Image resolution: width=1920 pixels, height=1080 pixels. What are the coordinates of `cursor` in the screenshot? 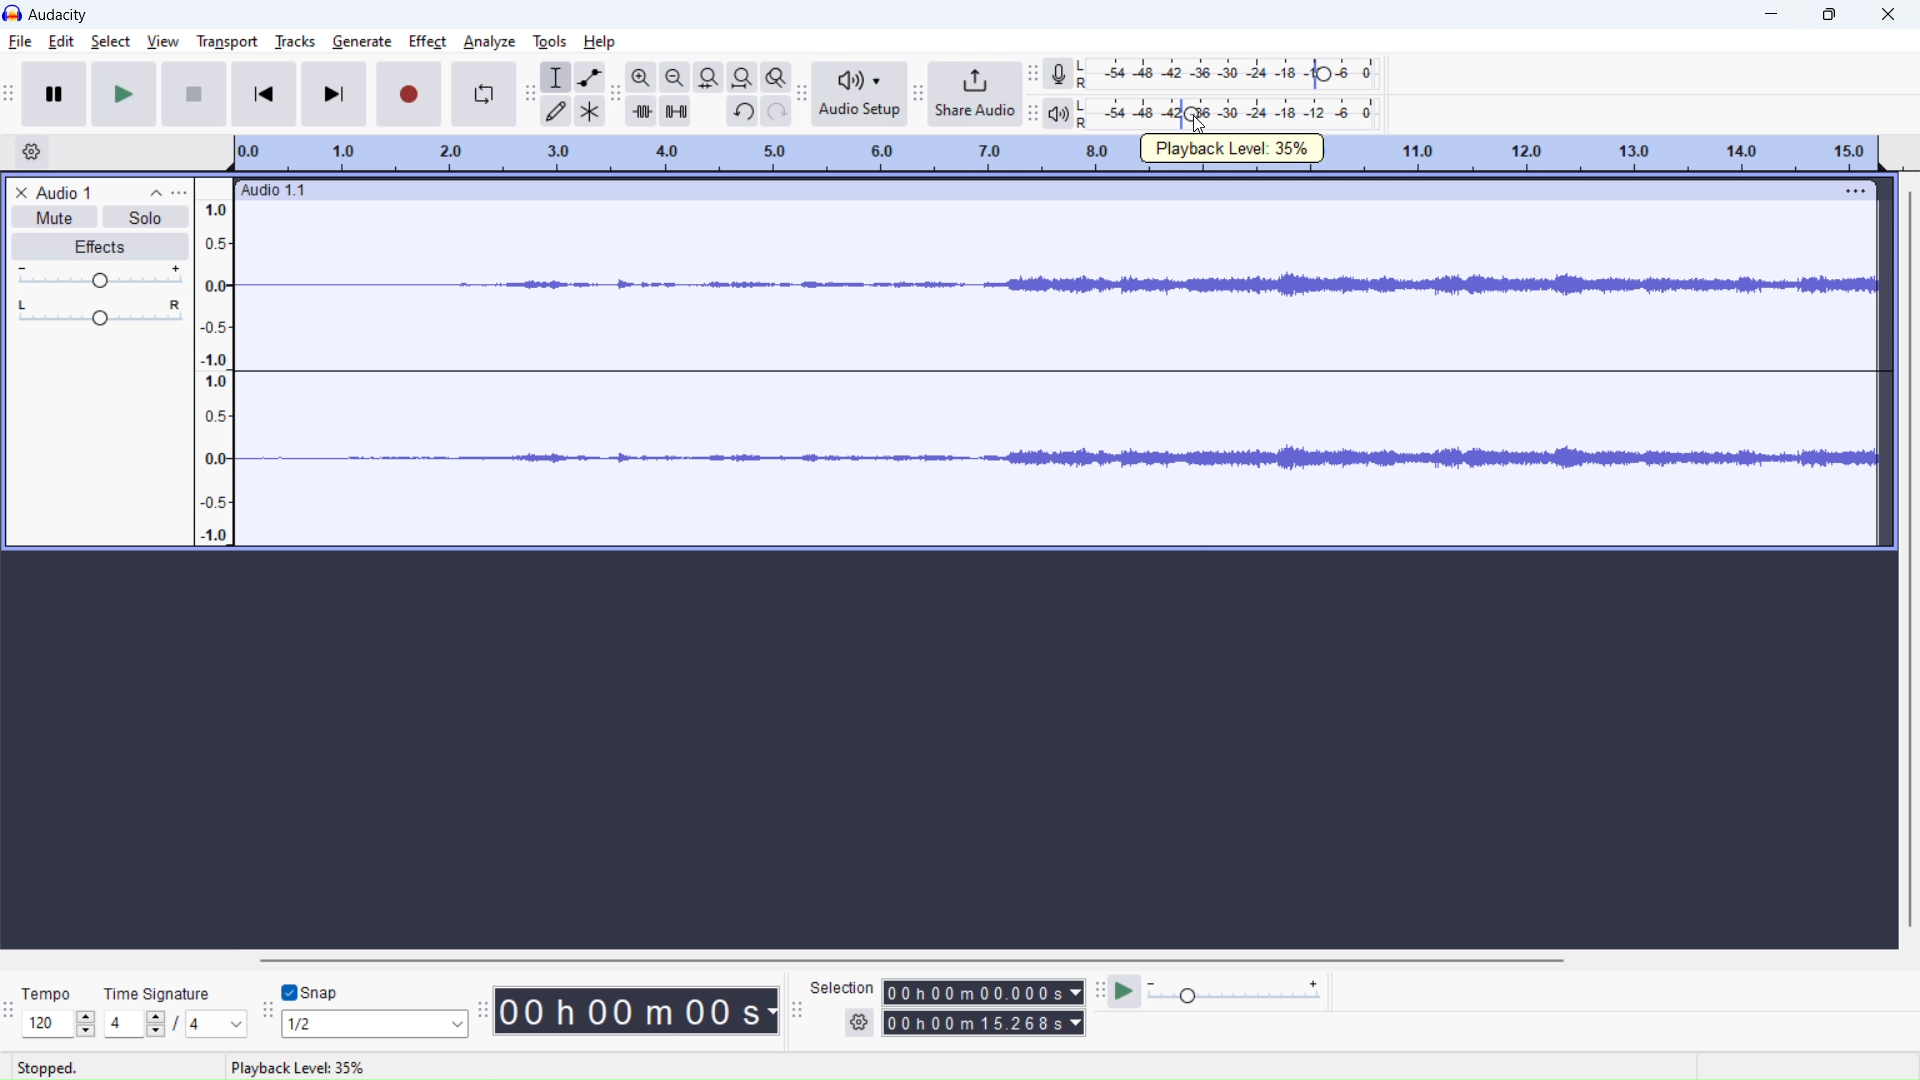 It's located at (1200, 125).